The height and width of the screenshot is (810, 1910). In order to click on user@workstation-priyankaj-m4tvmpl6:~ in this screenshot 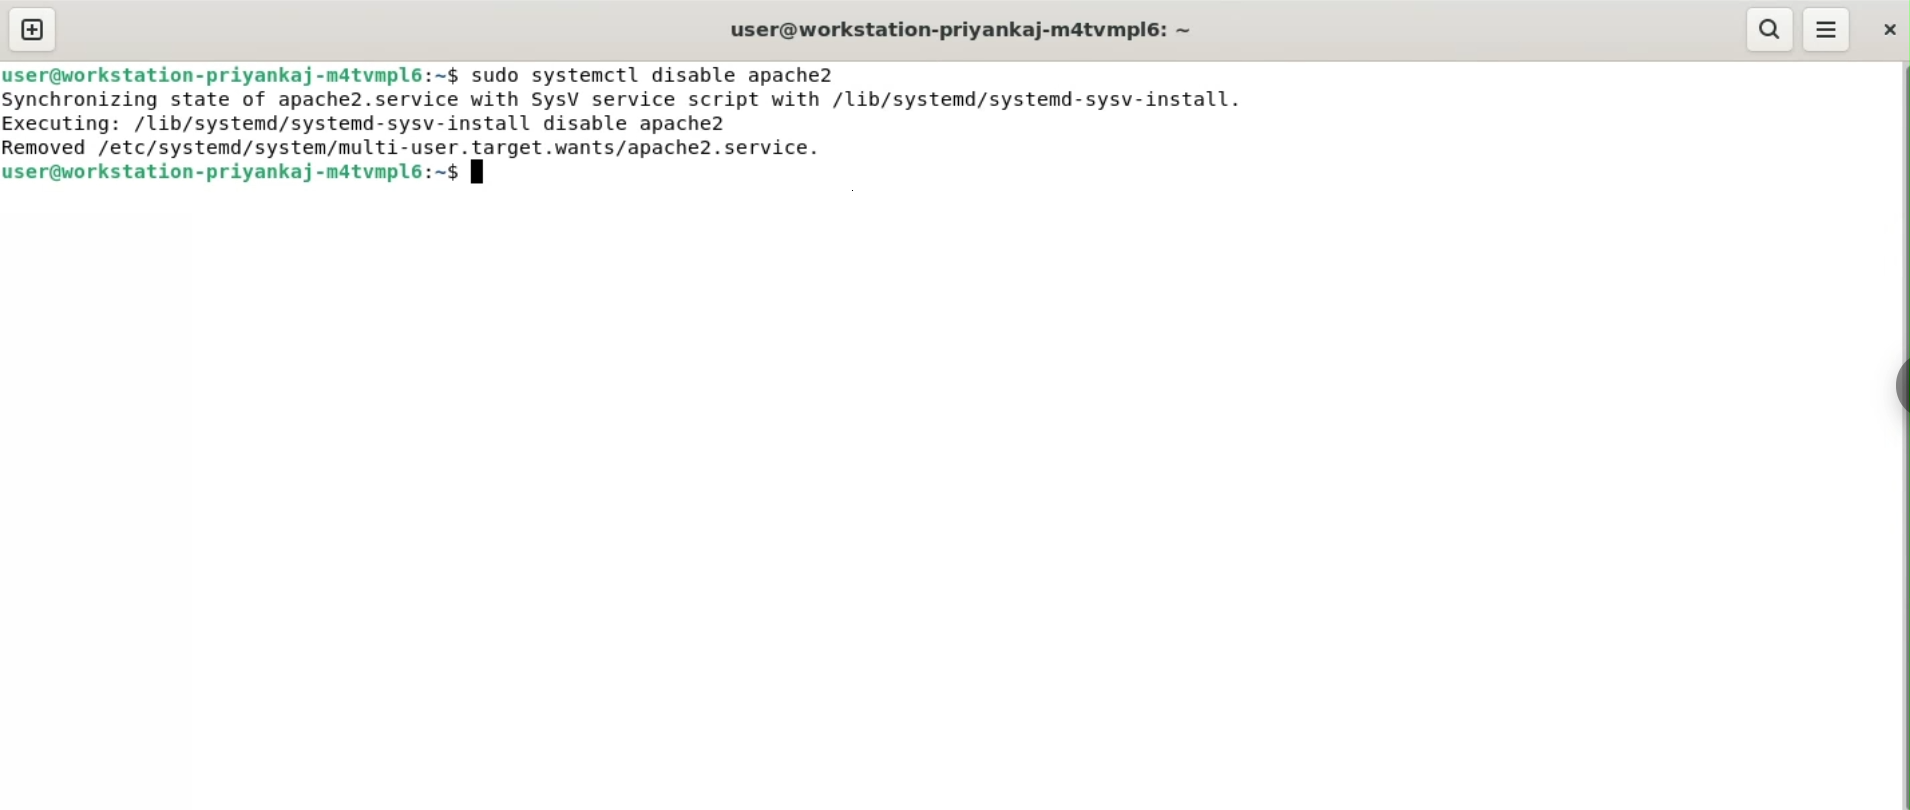, I will do `click(964, 30)`.